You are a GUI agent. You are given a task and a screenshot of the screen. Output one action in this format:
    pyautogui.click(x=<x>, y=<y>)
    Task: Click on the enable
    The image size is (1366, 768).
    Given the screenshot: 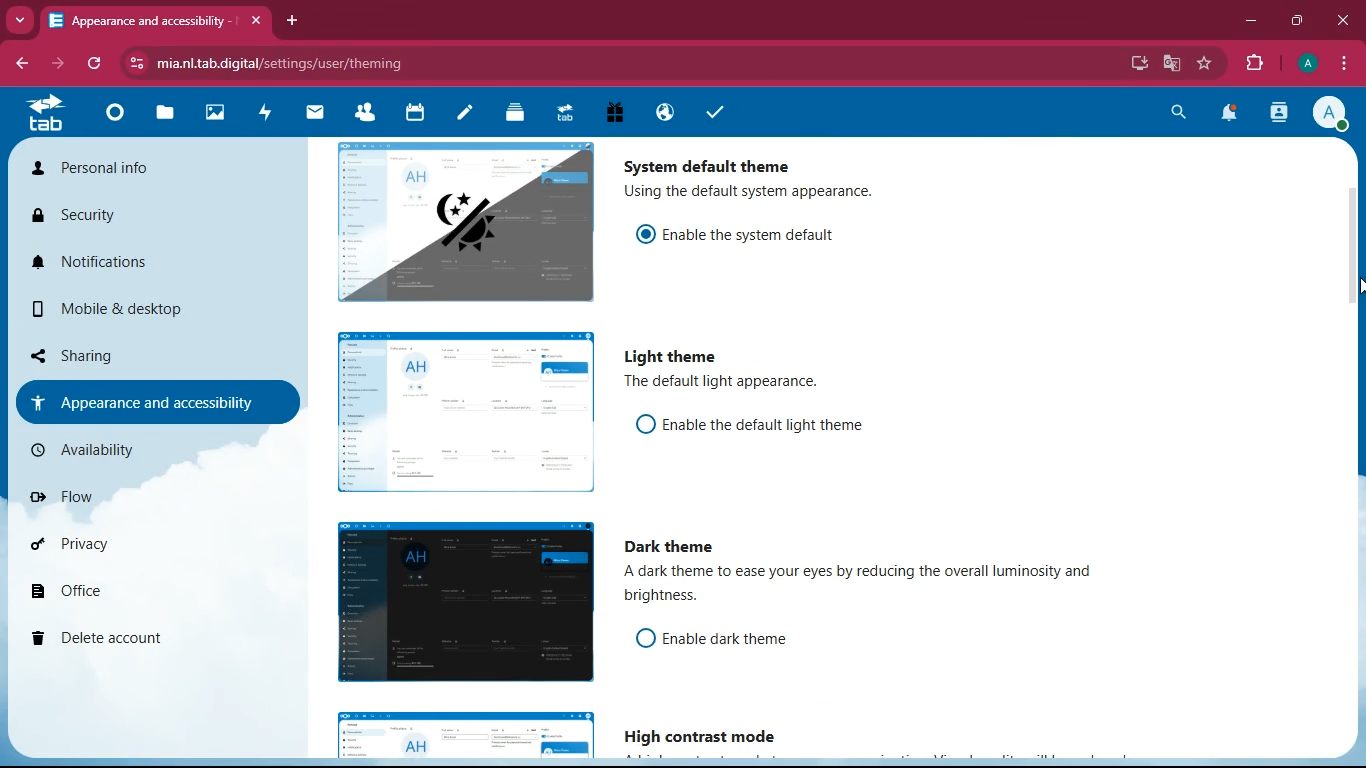 What is the action you would take?
    pyautogui.click(x=763, y=232)
    